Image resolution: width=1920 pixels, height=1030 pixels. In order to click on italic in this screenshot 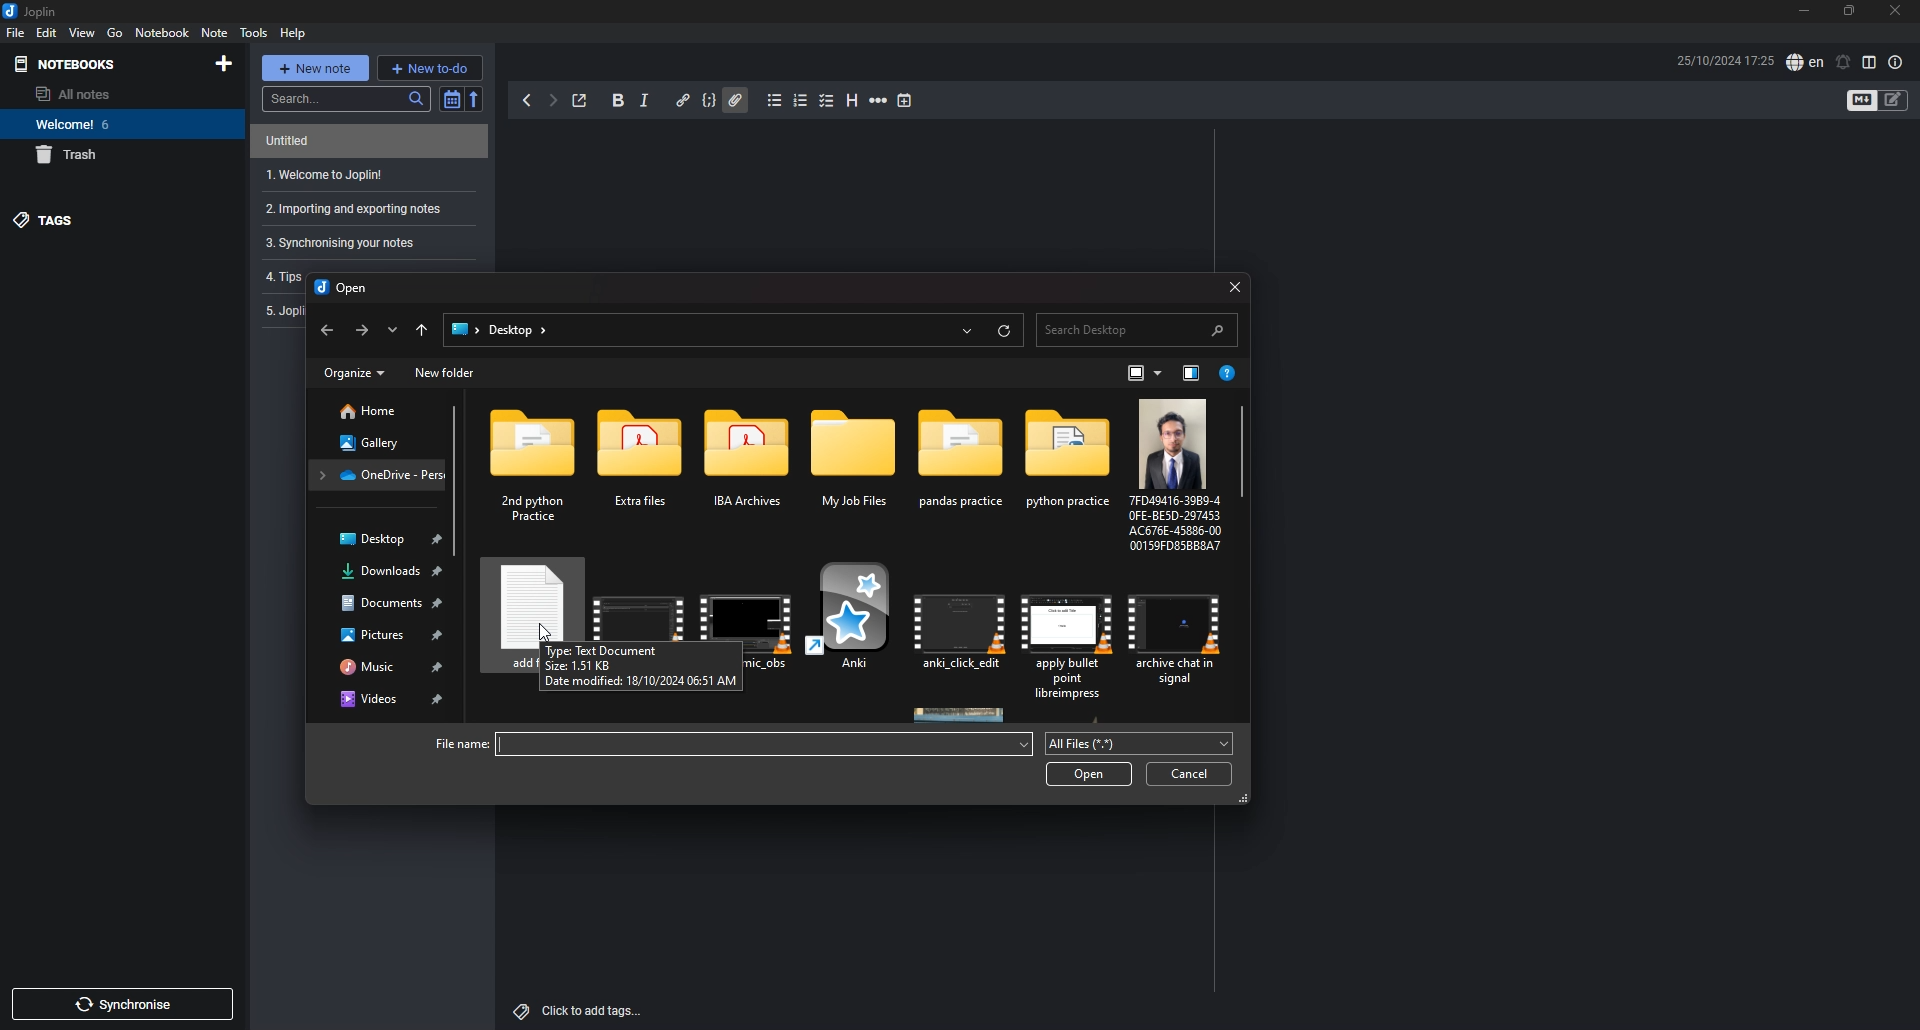, I will do `click(644, 101)`.